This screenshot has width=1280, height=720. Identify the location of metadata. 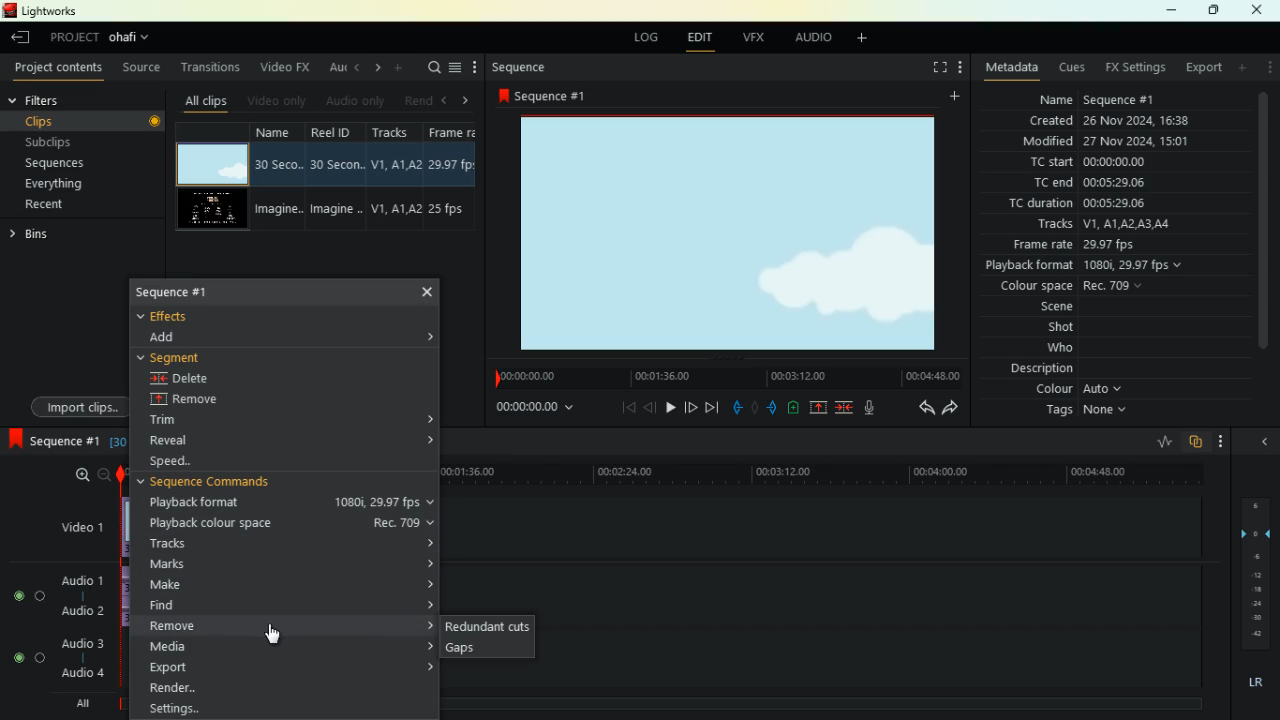
(1012, 68).